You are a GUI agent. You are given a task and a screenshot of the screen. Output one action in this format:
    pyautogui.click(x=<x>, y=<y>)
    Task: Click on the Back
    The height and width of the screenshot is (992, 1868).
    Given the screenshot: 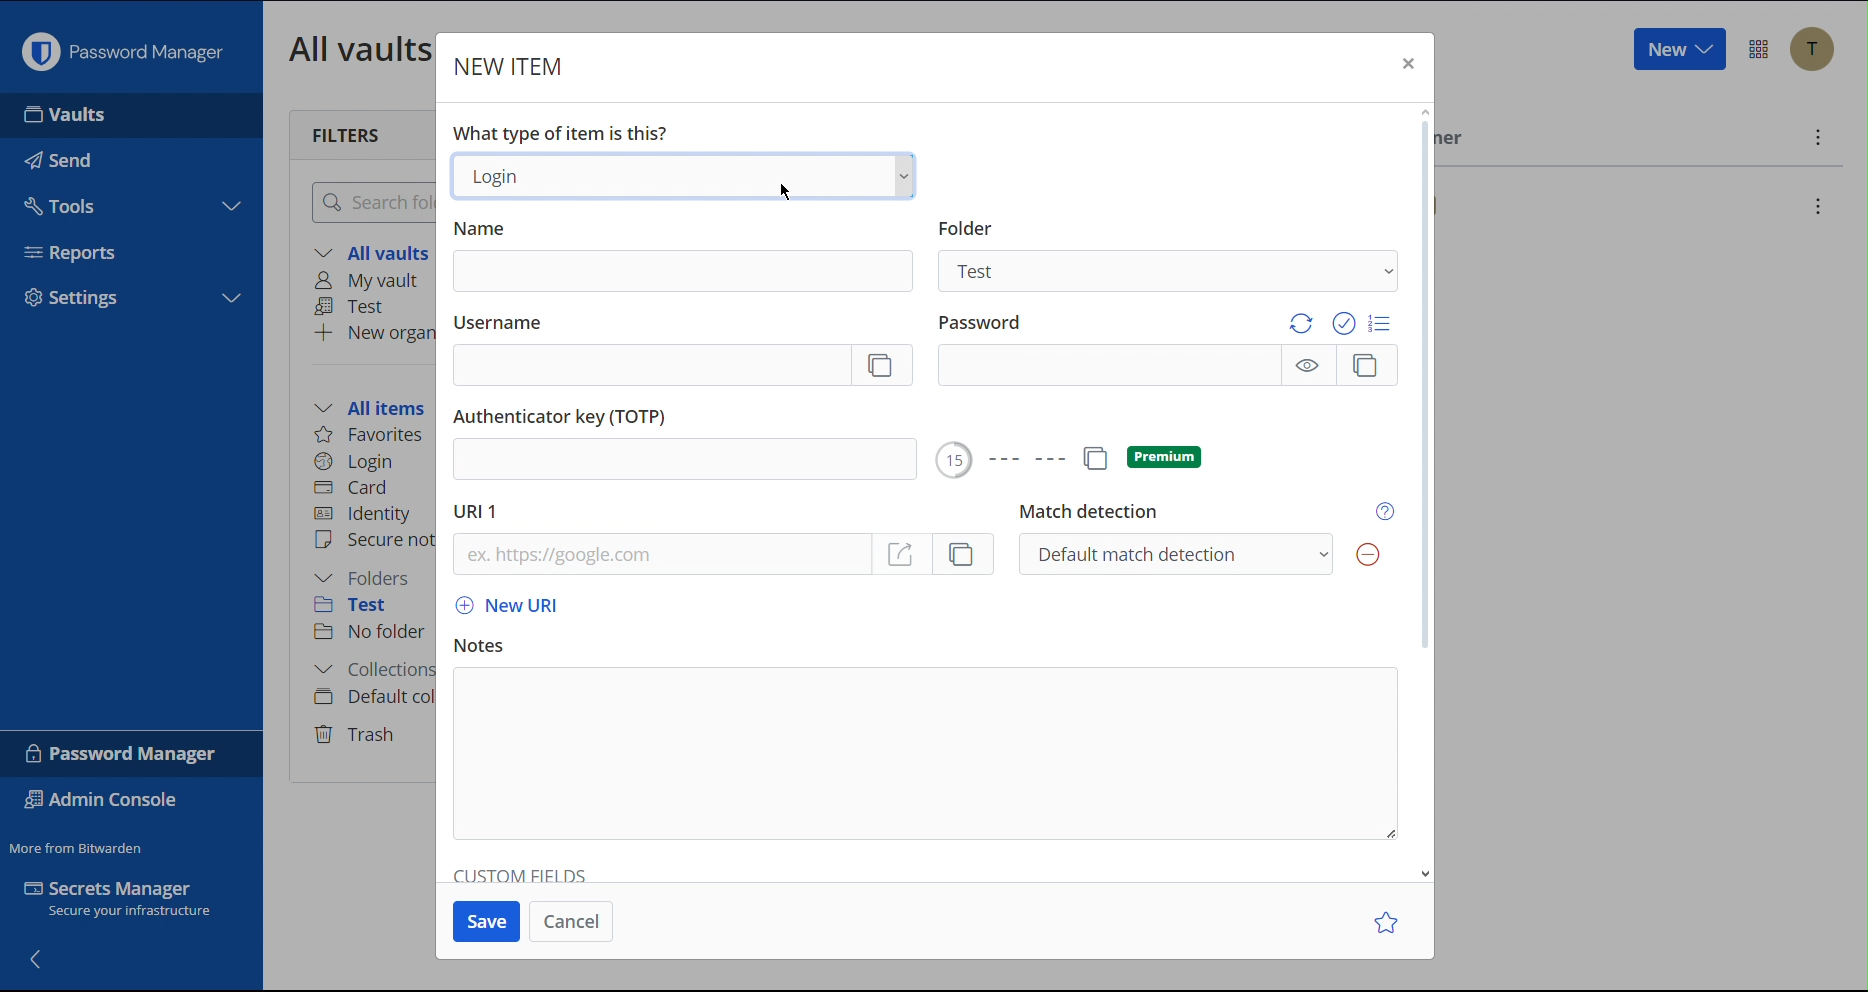 What is the action you would take?
    pyautogui.click(x=38, y=957)
    